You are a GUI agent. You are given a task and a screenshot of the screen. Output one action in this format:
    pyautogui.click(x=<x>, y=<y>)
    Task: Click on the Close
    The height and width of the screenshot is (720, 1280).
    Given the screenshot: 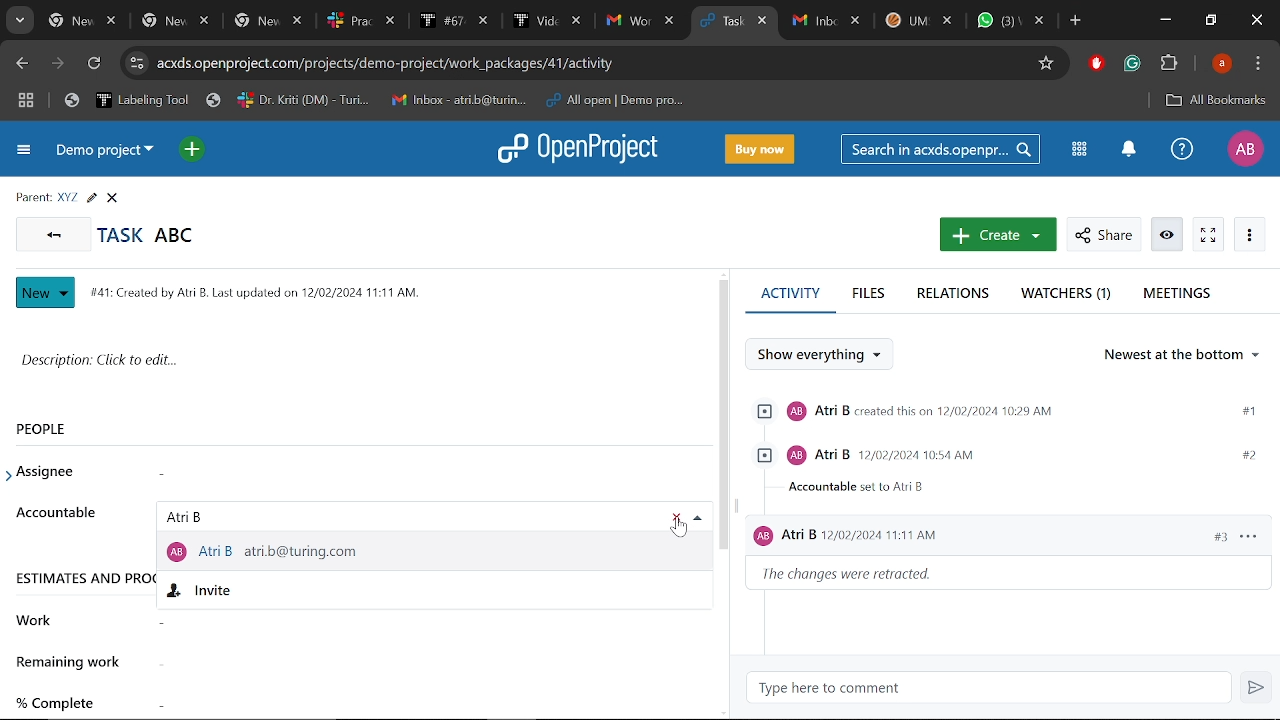 What is the action you would take?
    pyautogui.click(x=1254, y=20)
    